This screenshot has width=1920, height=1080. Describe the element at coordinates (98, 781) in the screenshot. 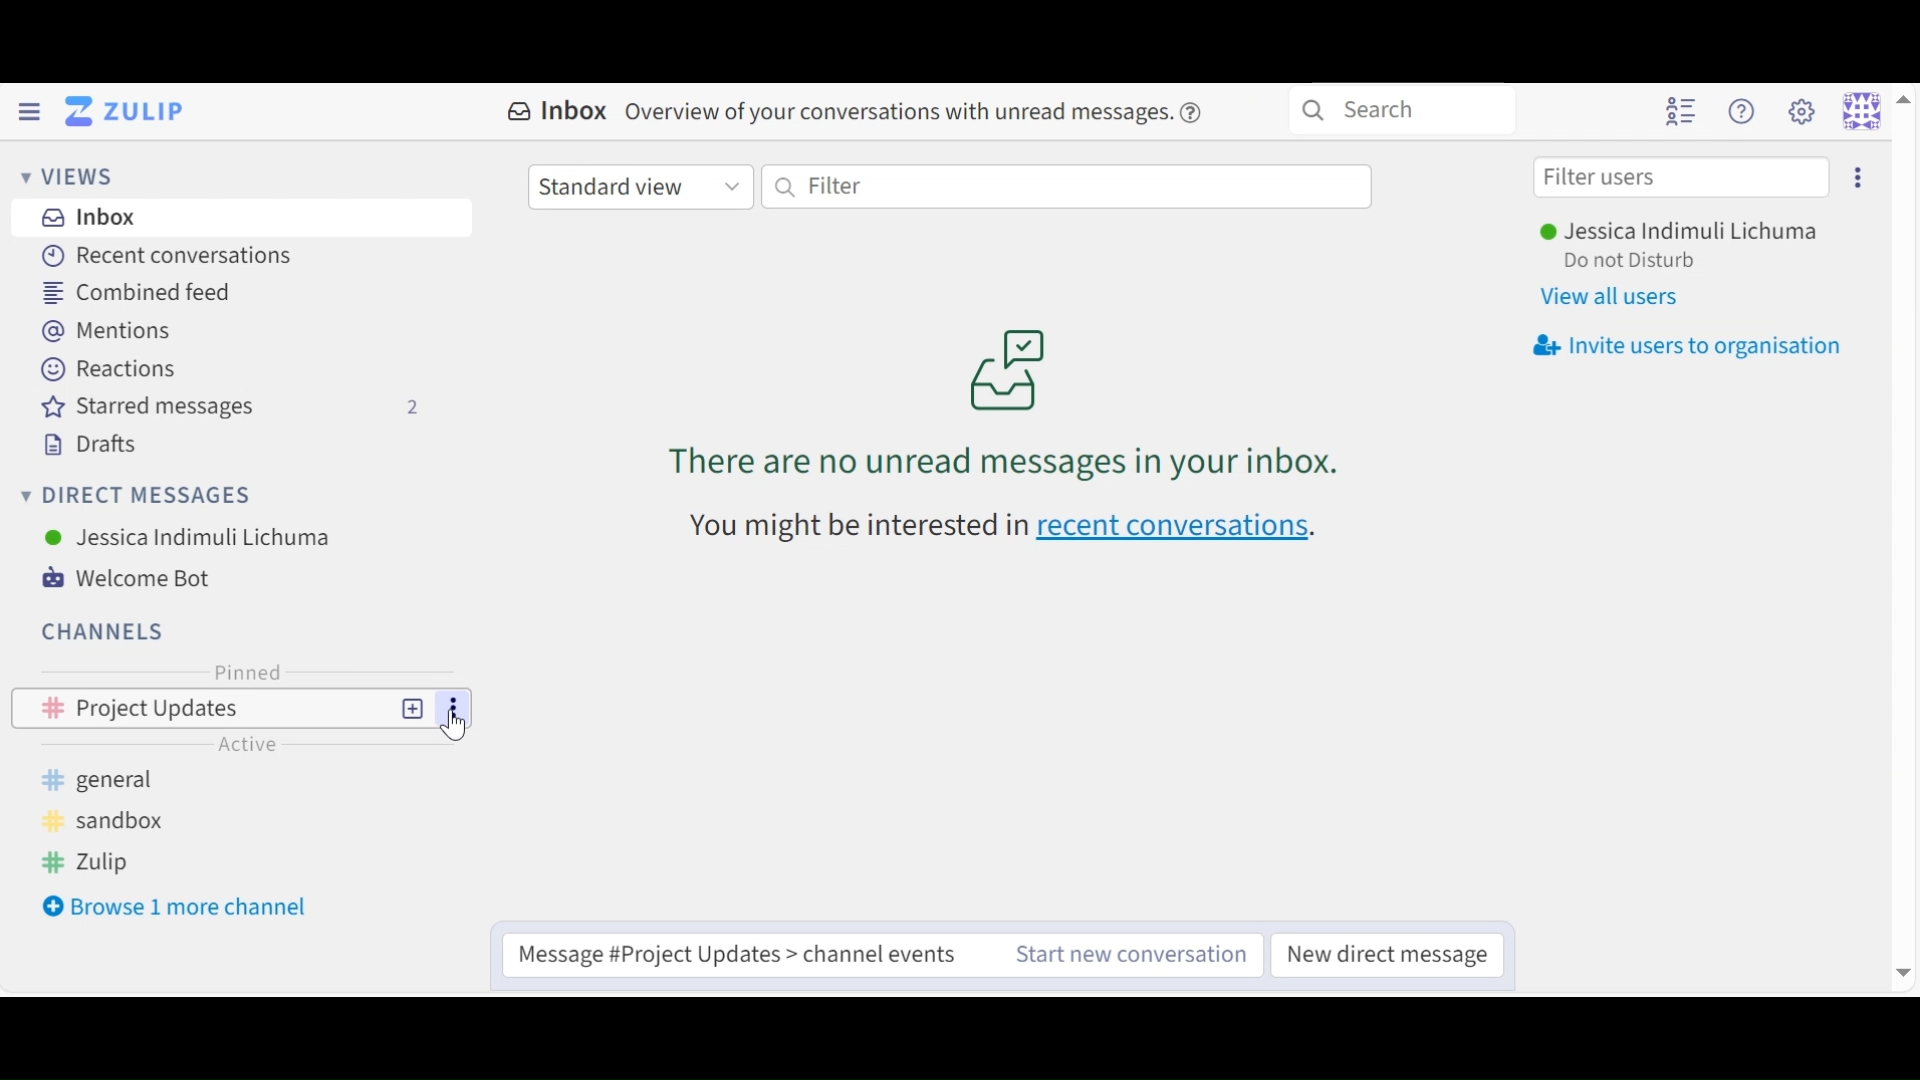

I see `general` at that location.